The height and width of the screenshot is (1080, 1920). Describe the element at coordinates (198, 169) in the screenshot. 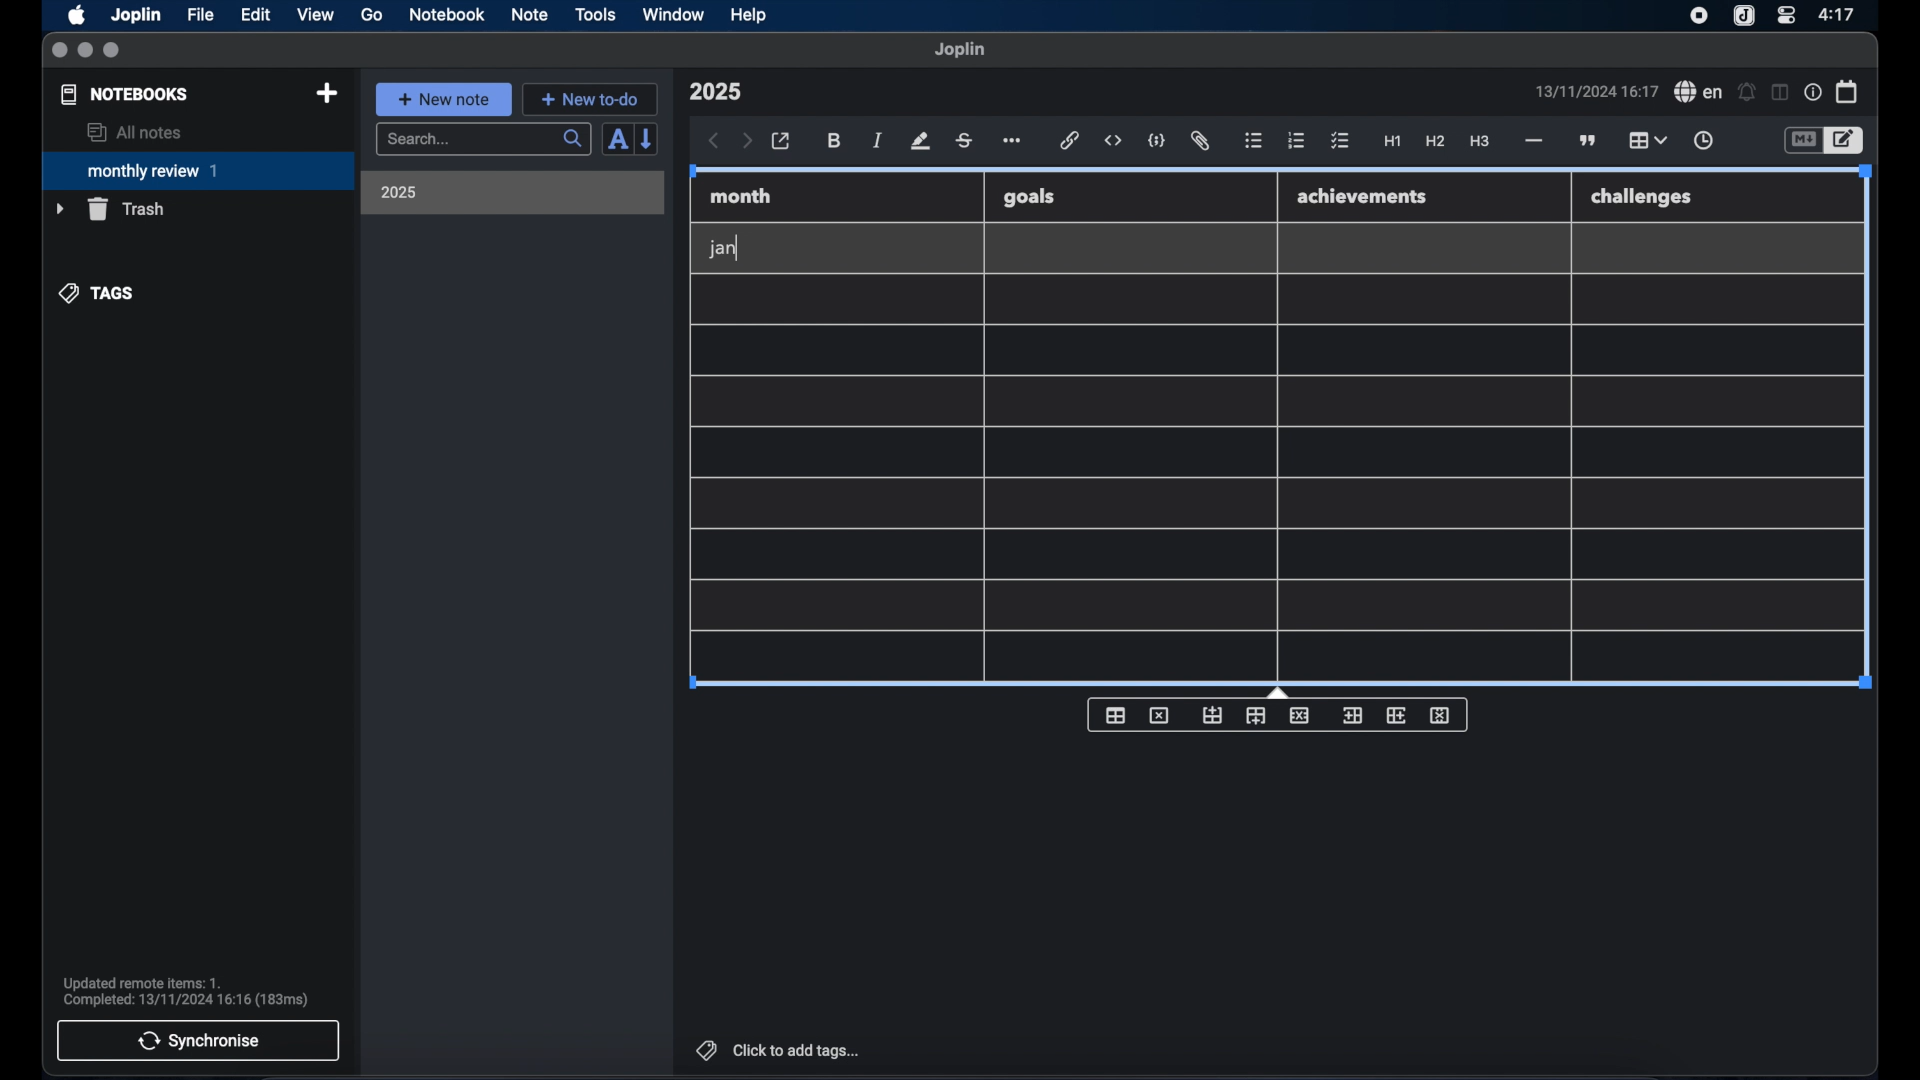

I see `monthly review` at that location.